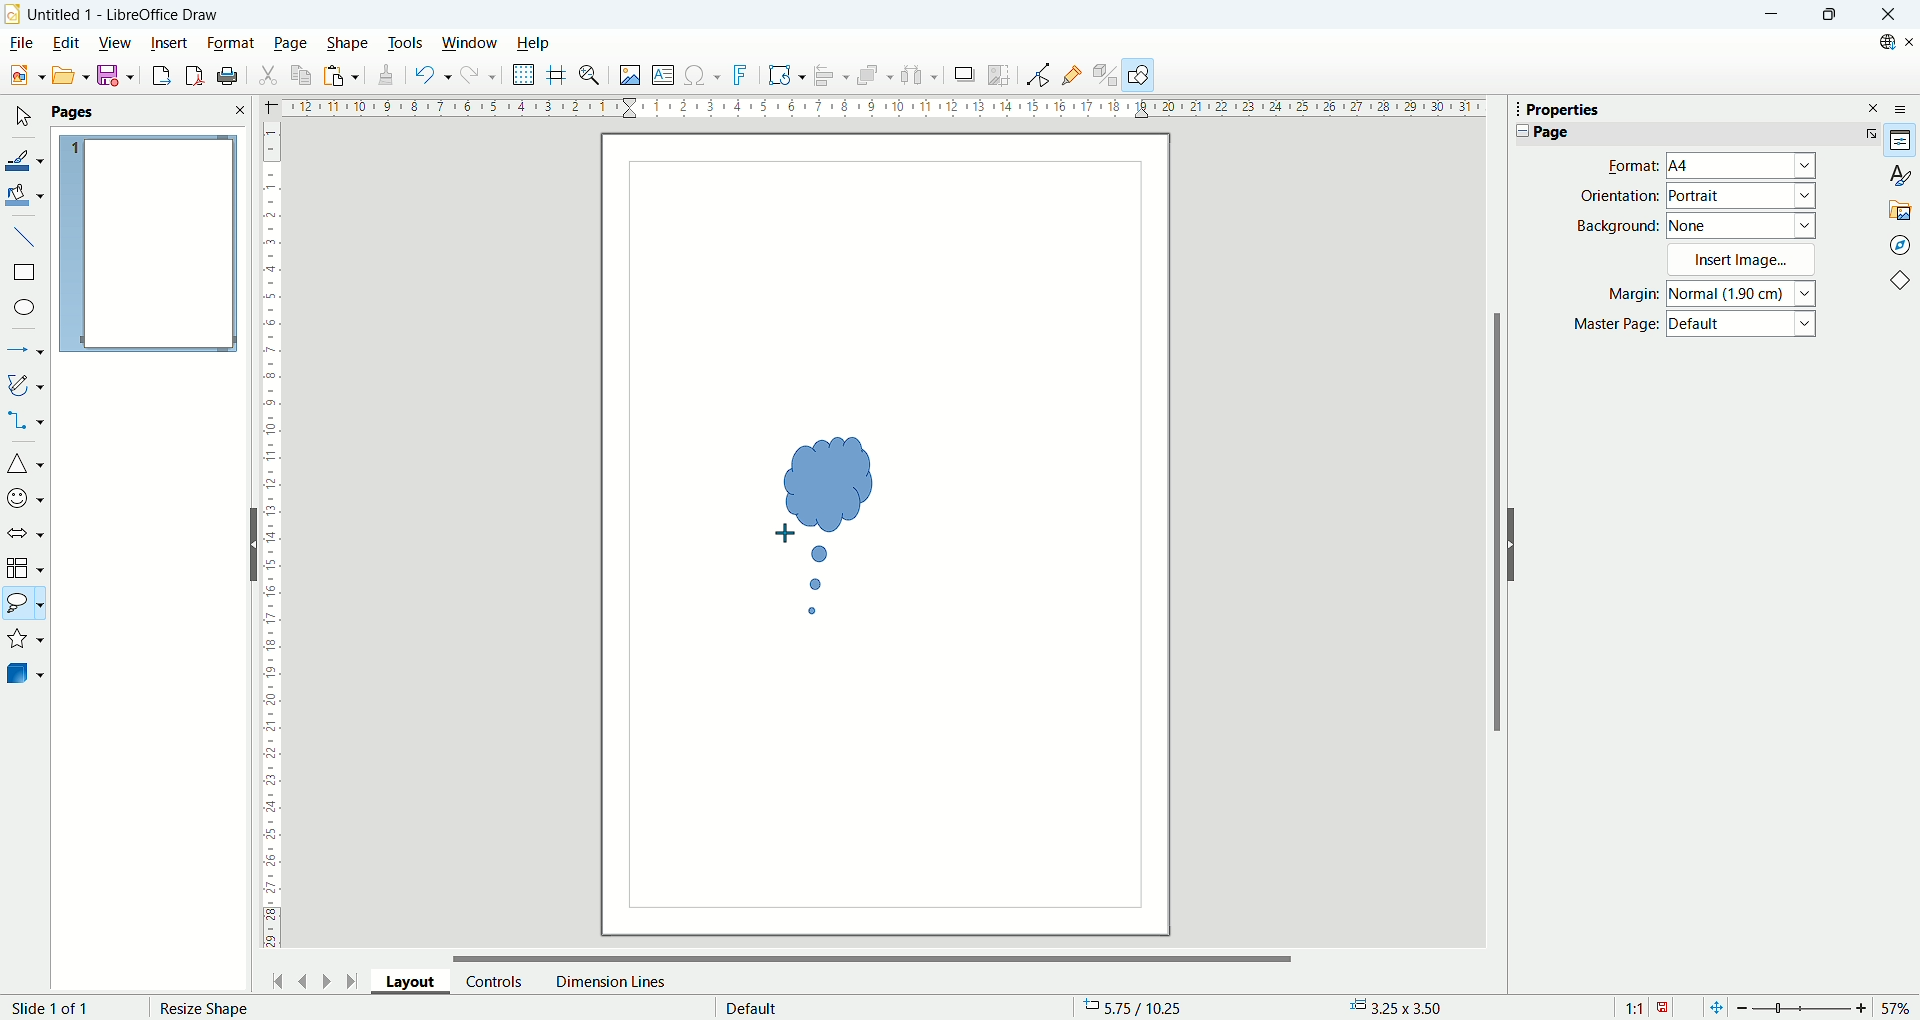 This screenshot has width=1920, height=1020. Describe the element at coordinates (55, 1008) in the screenshot. I see `slide number` at that location.